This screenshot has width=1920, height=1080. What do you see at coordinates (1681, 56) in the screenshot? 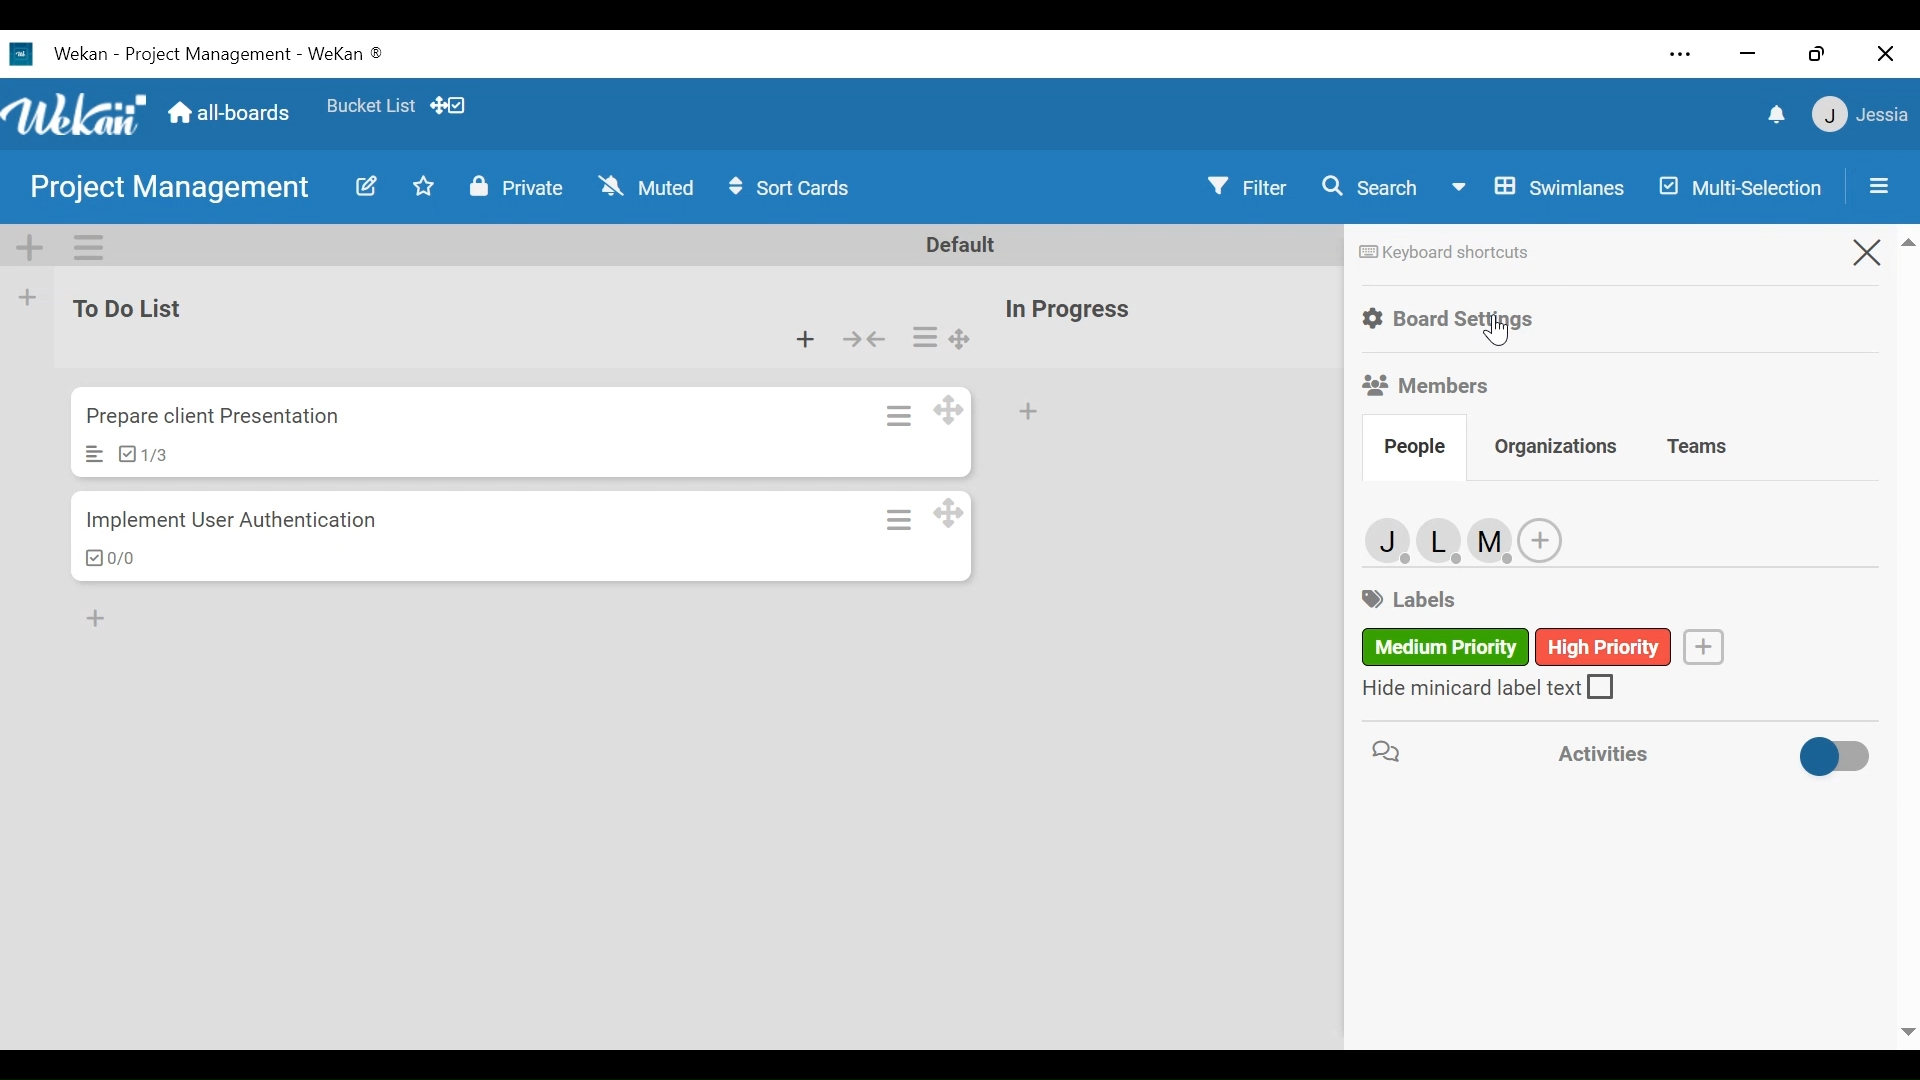
I see `settings and more` at bounding box center [1681, 56].